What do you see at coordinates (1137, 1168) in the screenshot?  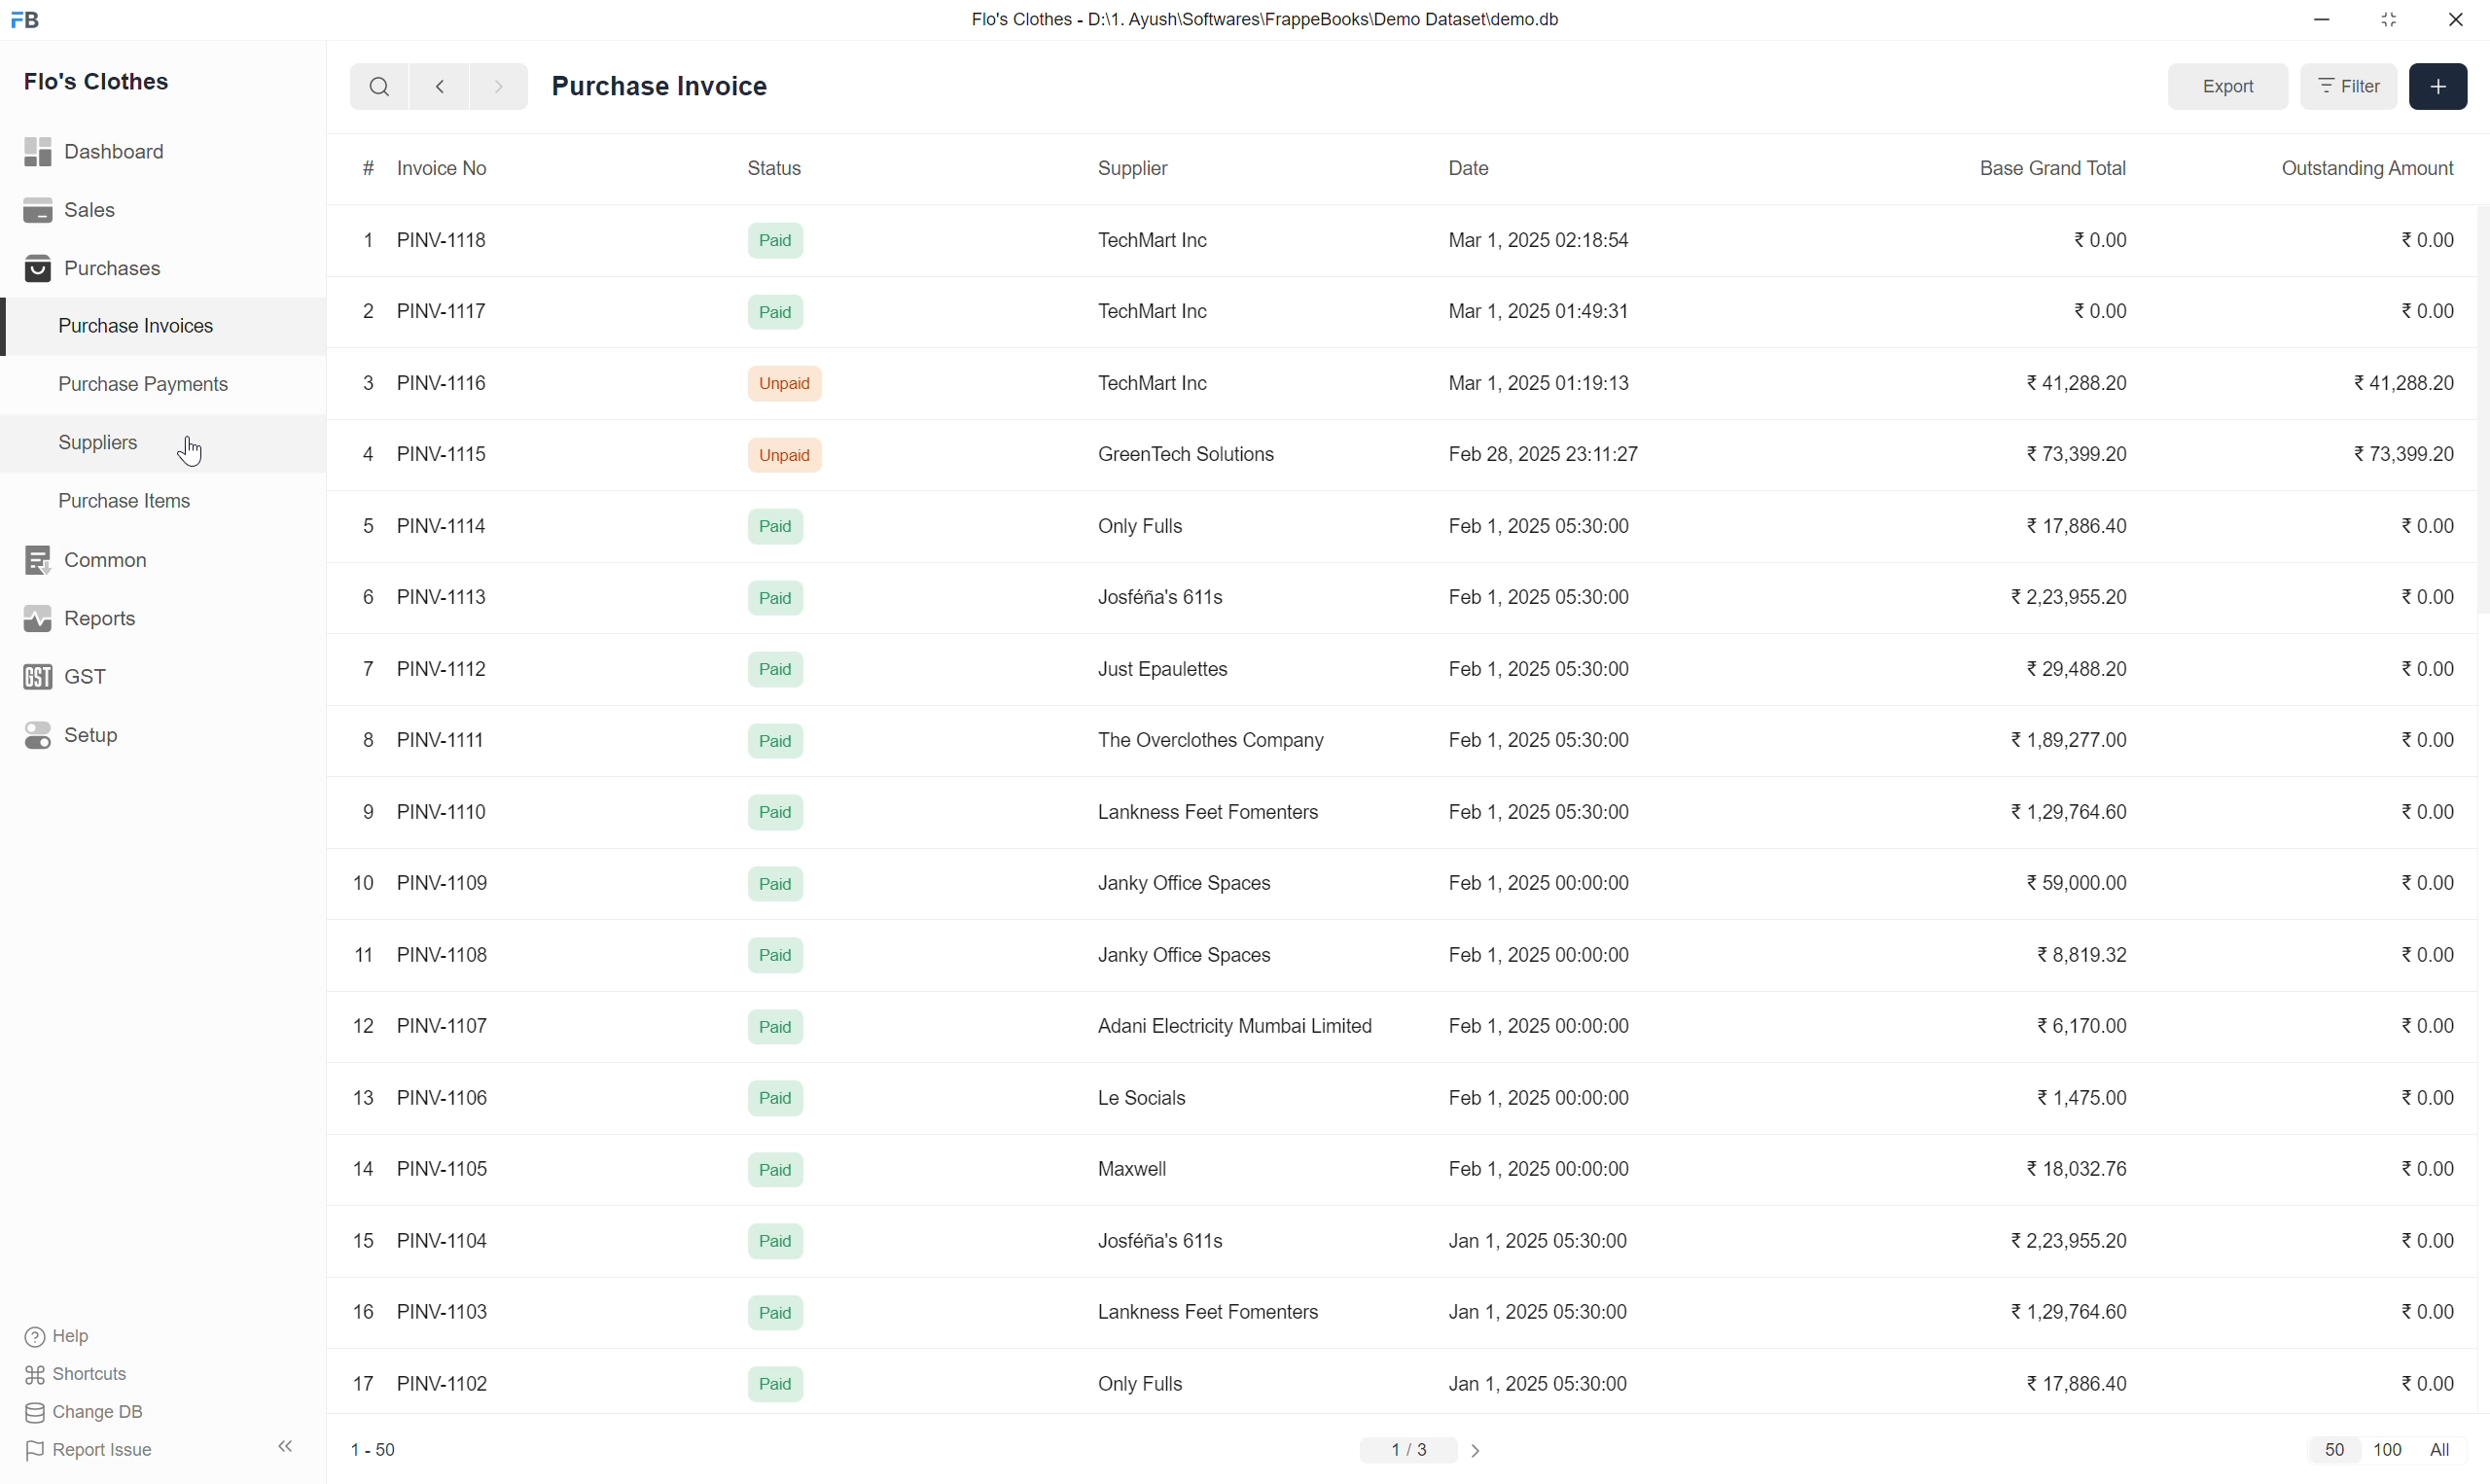 I see `Maxwell` at bounding box center [1137, 1168].